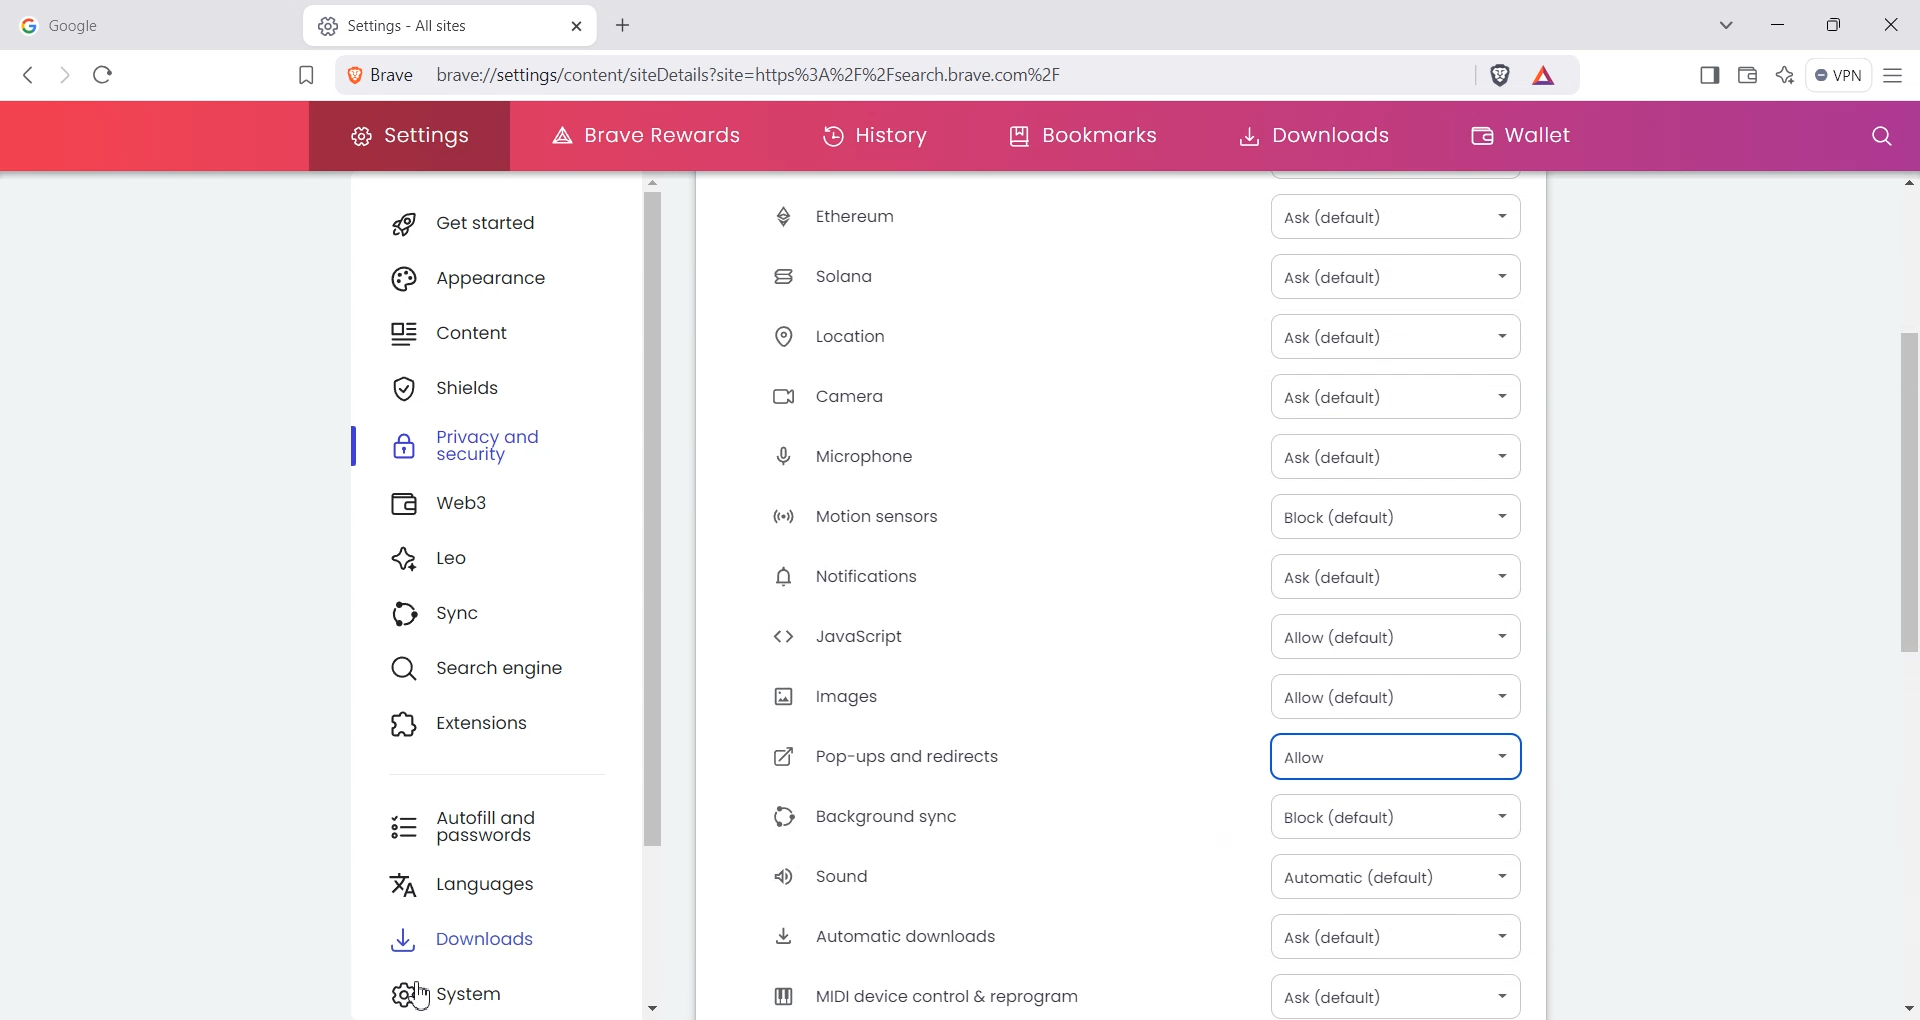  What do you see at coordinates (493, 671) in the screenshot?
I see `Search engine` at bounding box center [493, 671].